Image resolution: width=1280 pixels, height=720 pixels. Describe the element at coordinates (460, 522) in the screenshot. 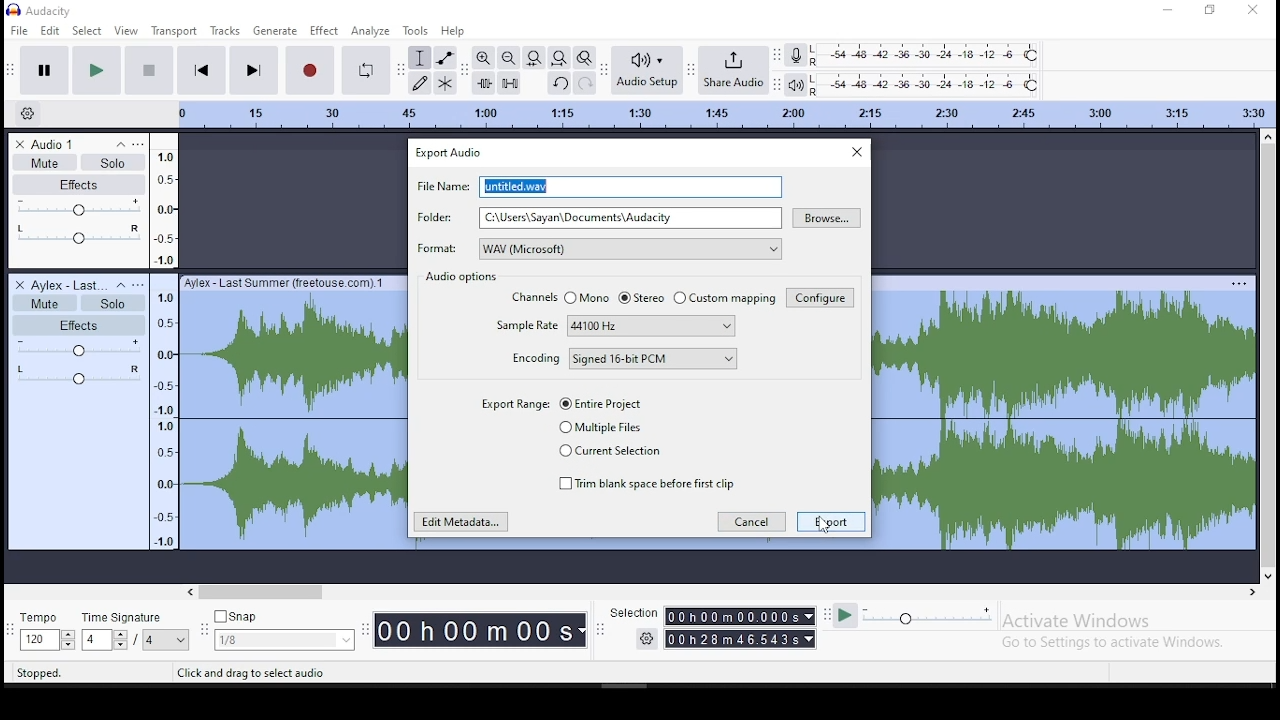

I see `edit meta data` at that location.